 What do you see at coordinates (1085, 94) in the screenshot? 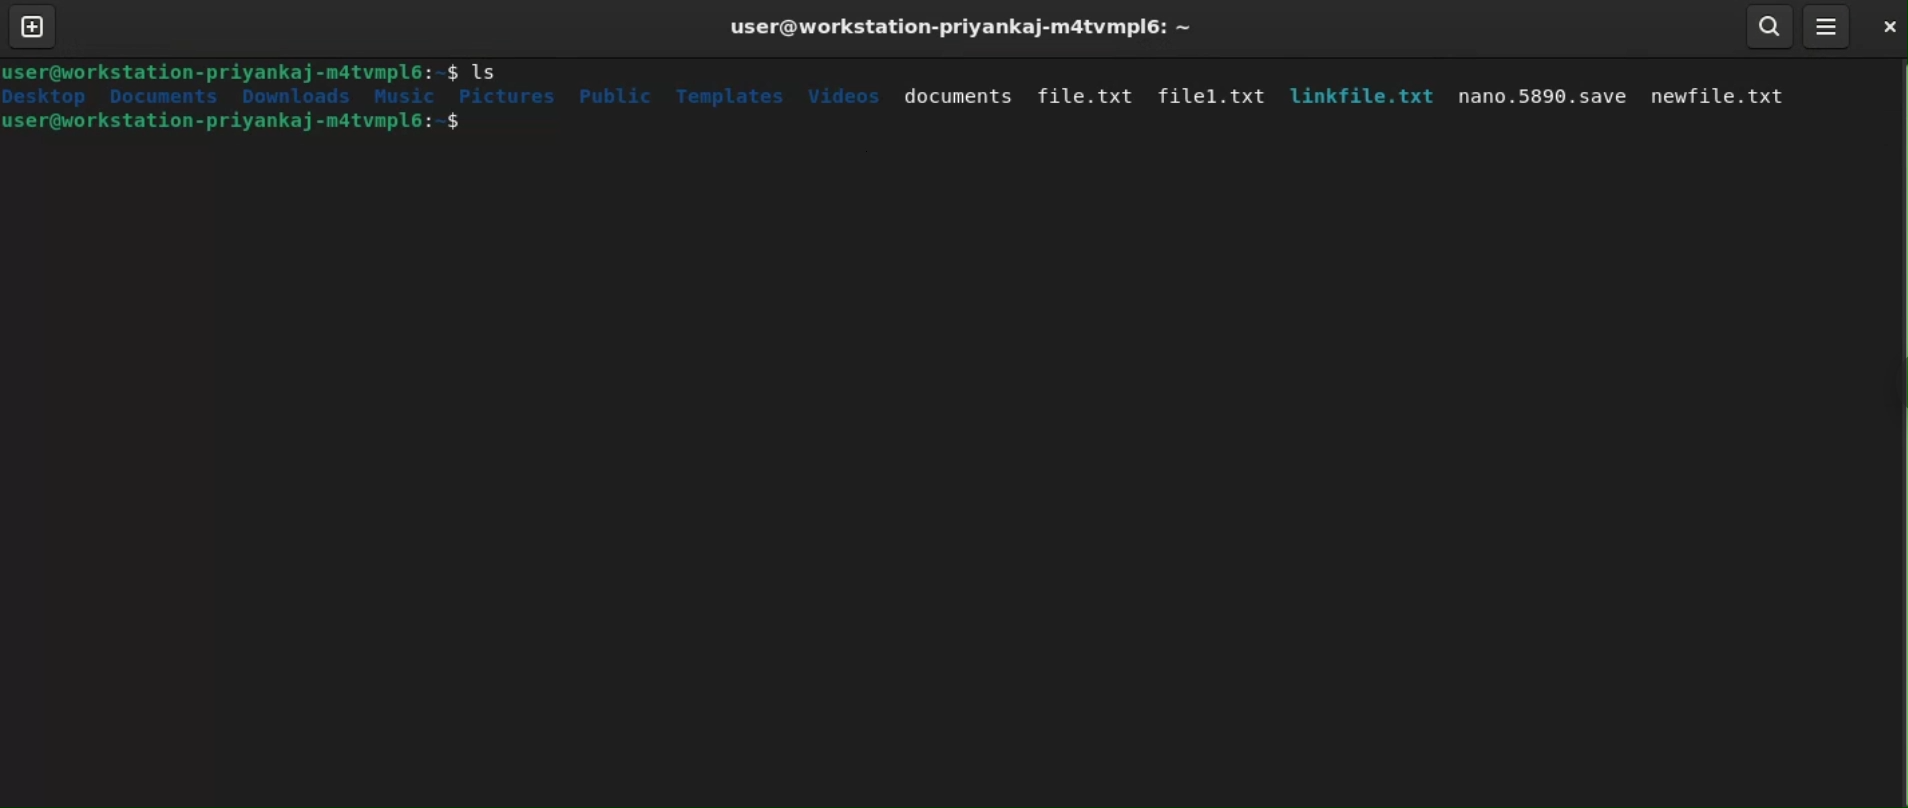
I see `file.txt` at bounding box center [1085, 94].